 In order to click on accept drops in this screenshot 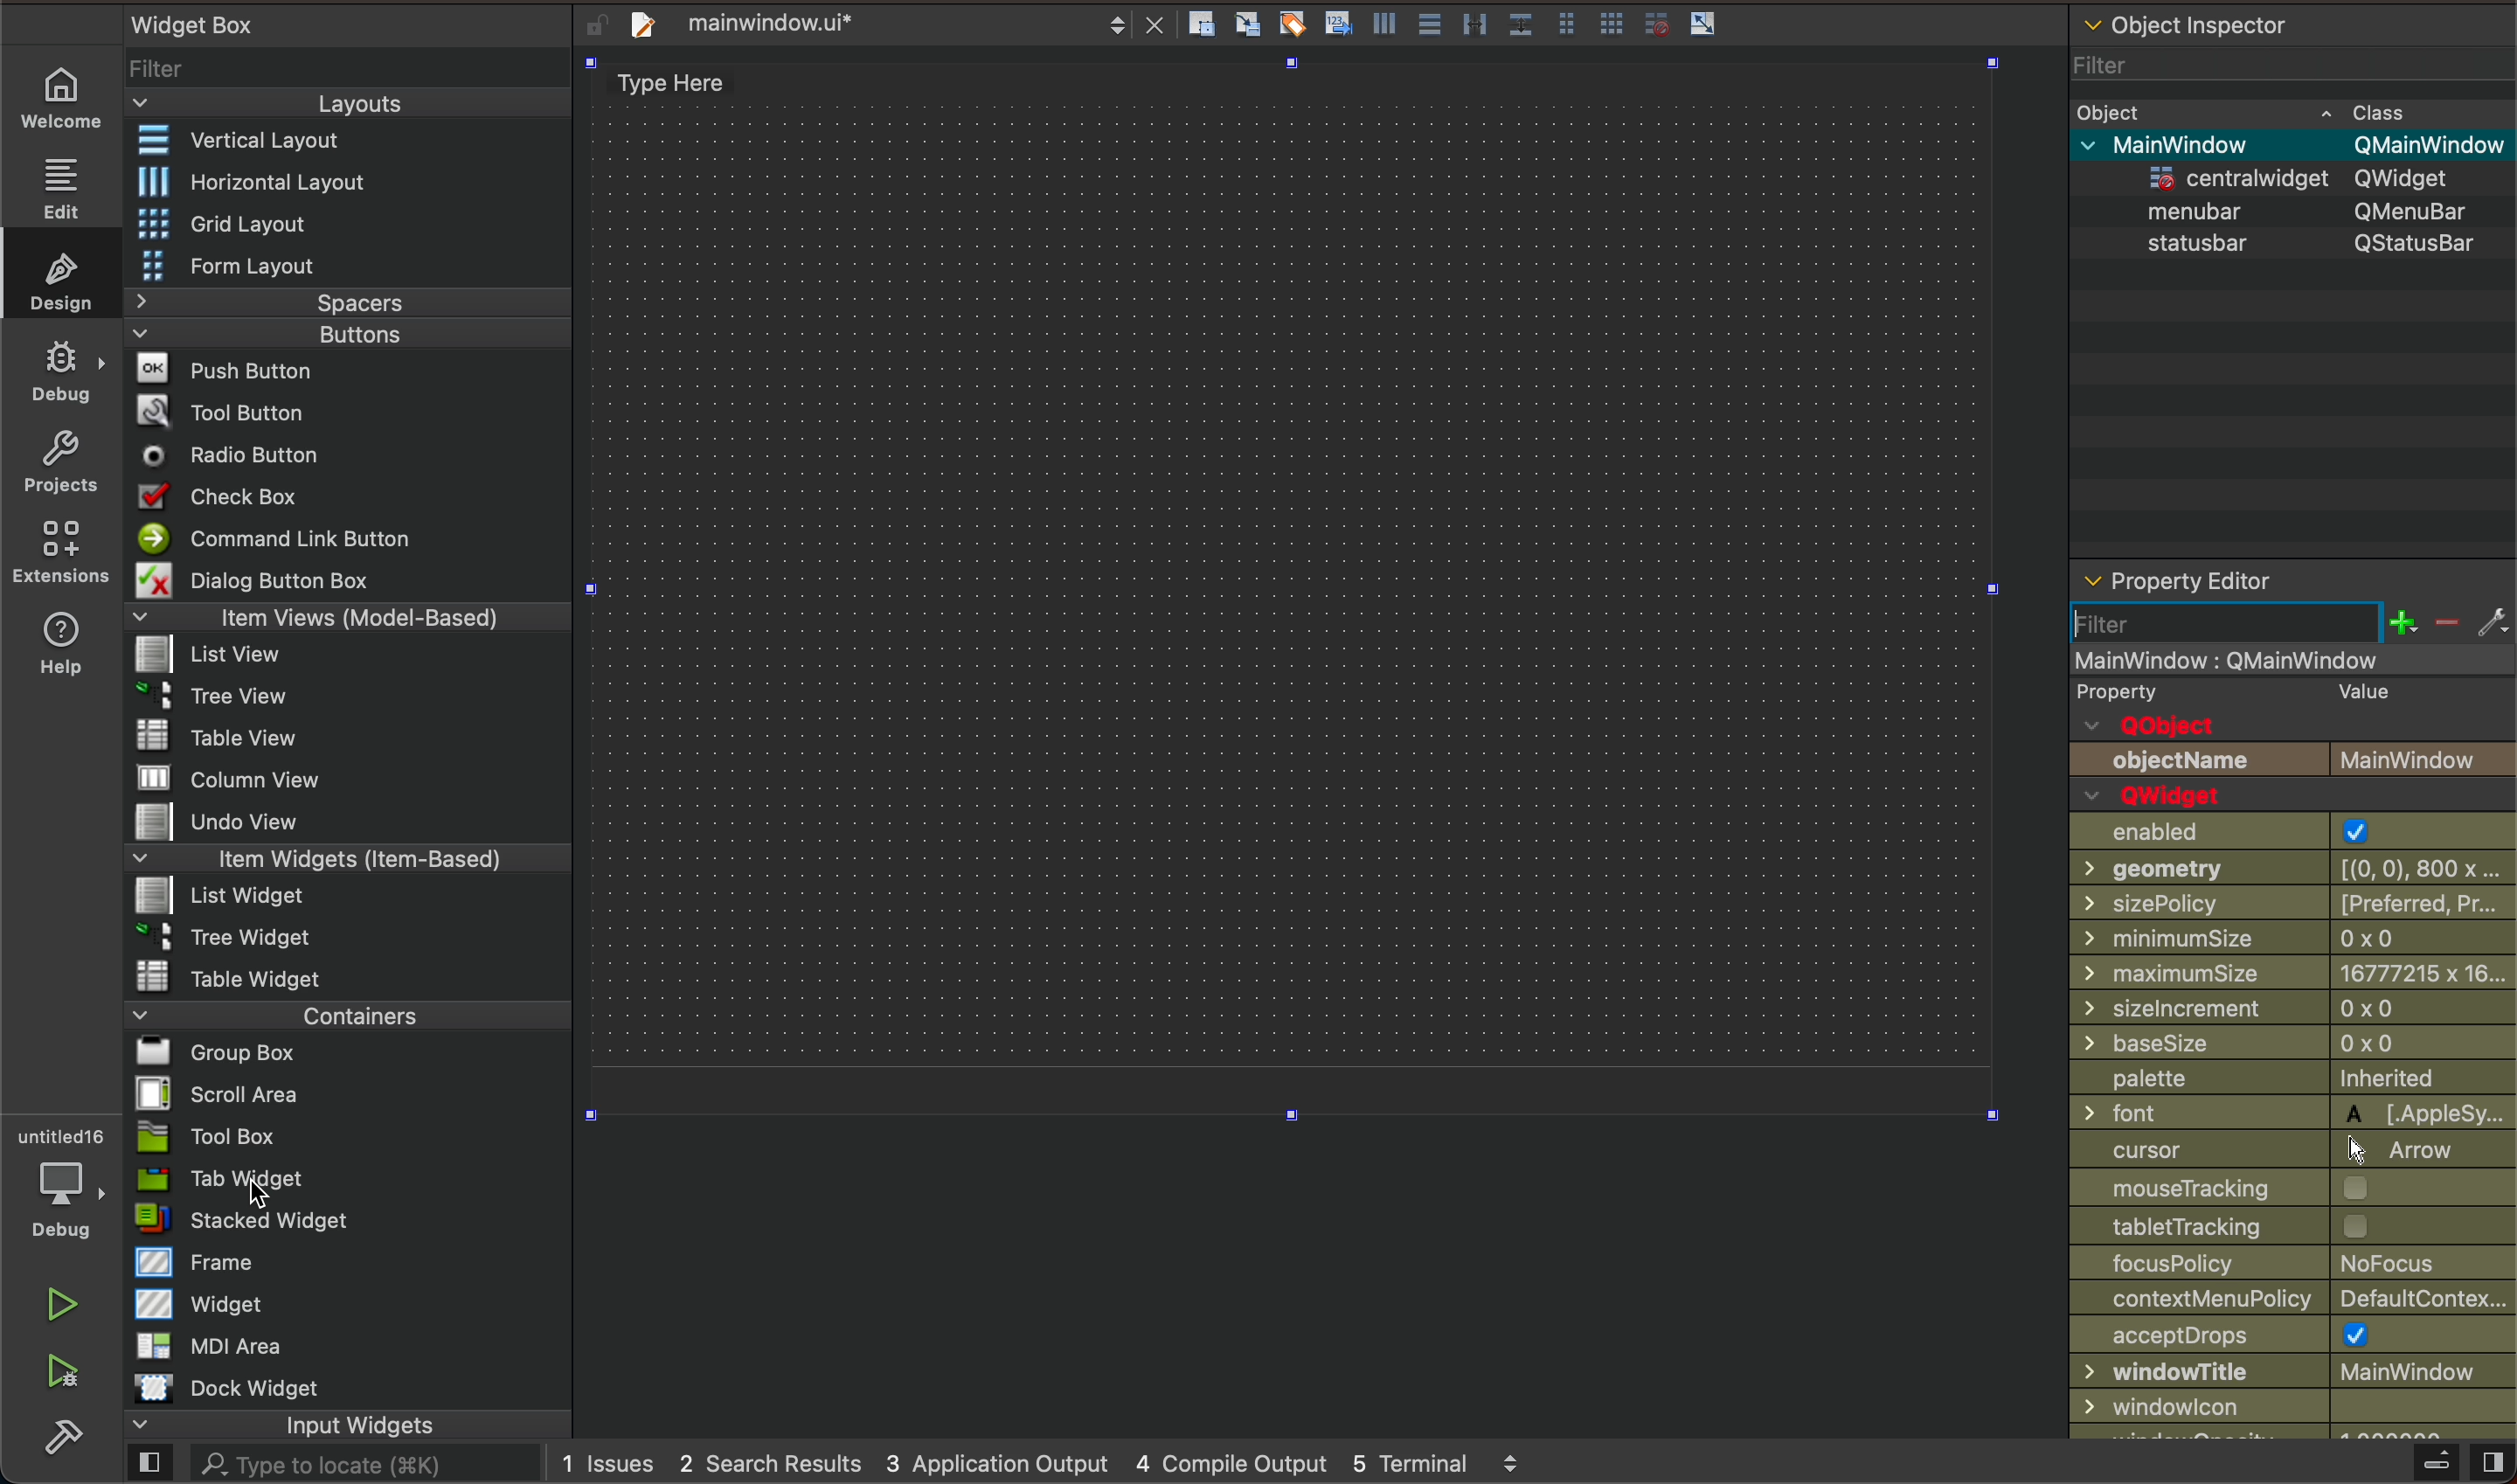, I will do `click(2294, 1336)`.